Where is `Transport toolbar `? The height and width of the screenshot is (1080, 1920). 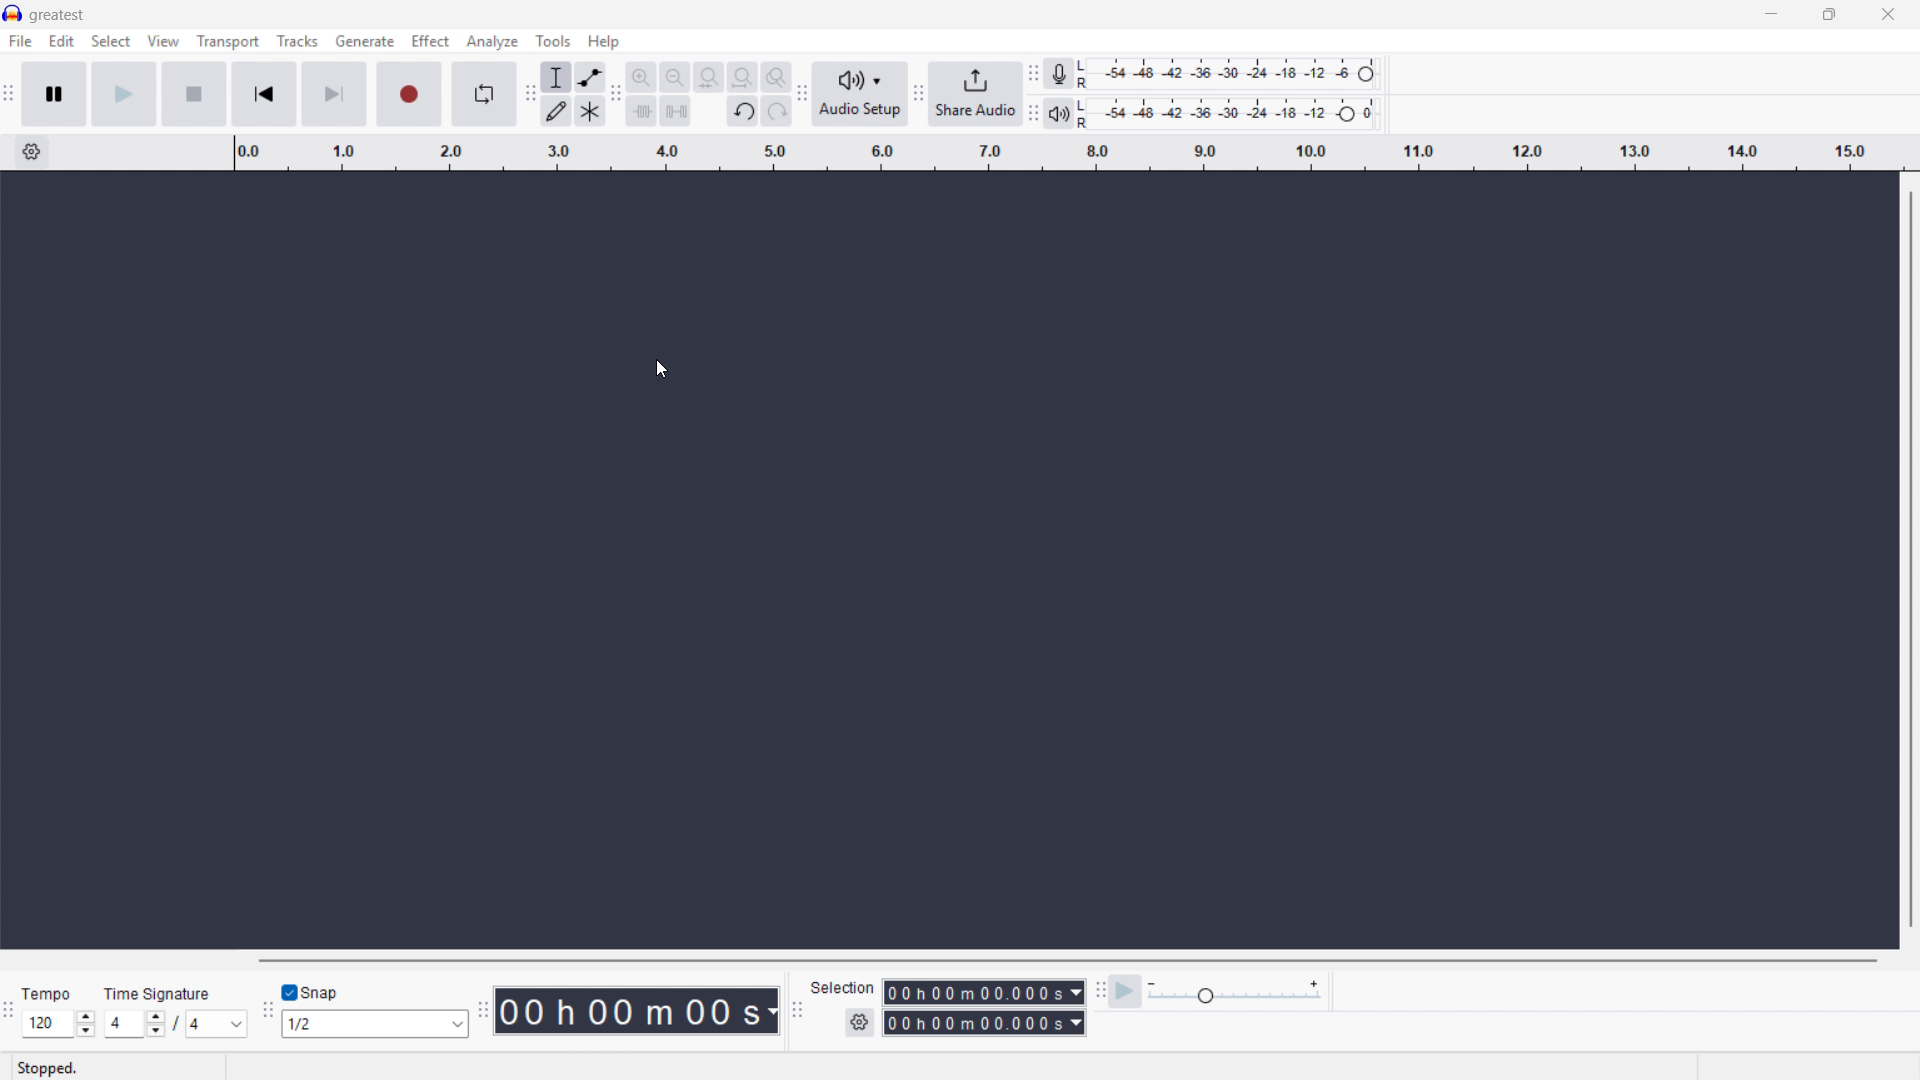
Transport toolbar  is located at coordinates (9, 97).